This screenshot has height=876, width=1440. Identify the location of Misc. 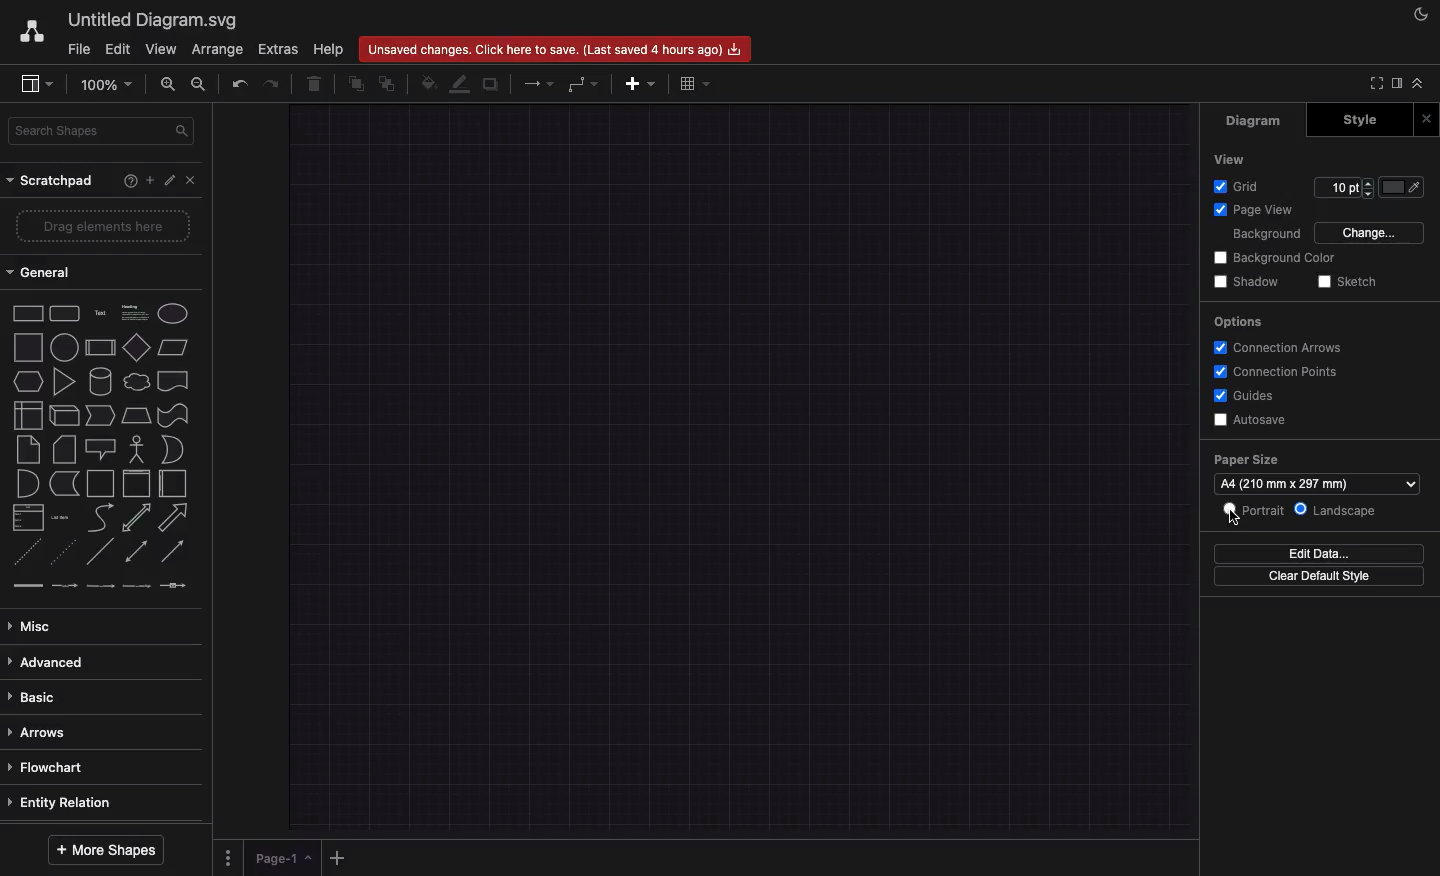
(35, 624).